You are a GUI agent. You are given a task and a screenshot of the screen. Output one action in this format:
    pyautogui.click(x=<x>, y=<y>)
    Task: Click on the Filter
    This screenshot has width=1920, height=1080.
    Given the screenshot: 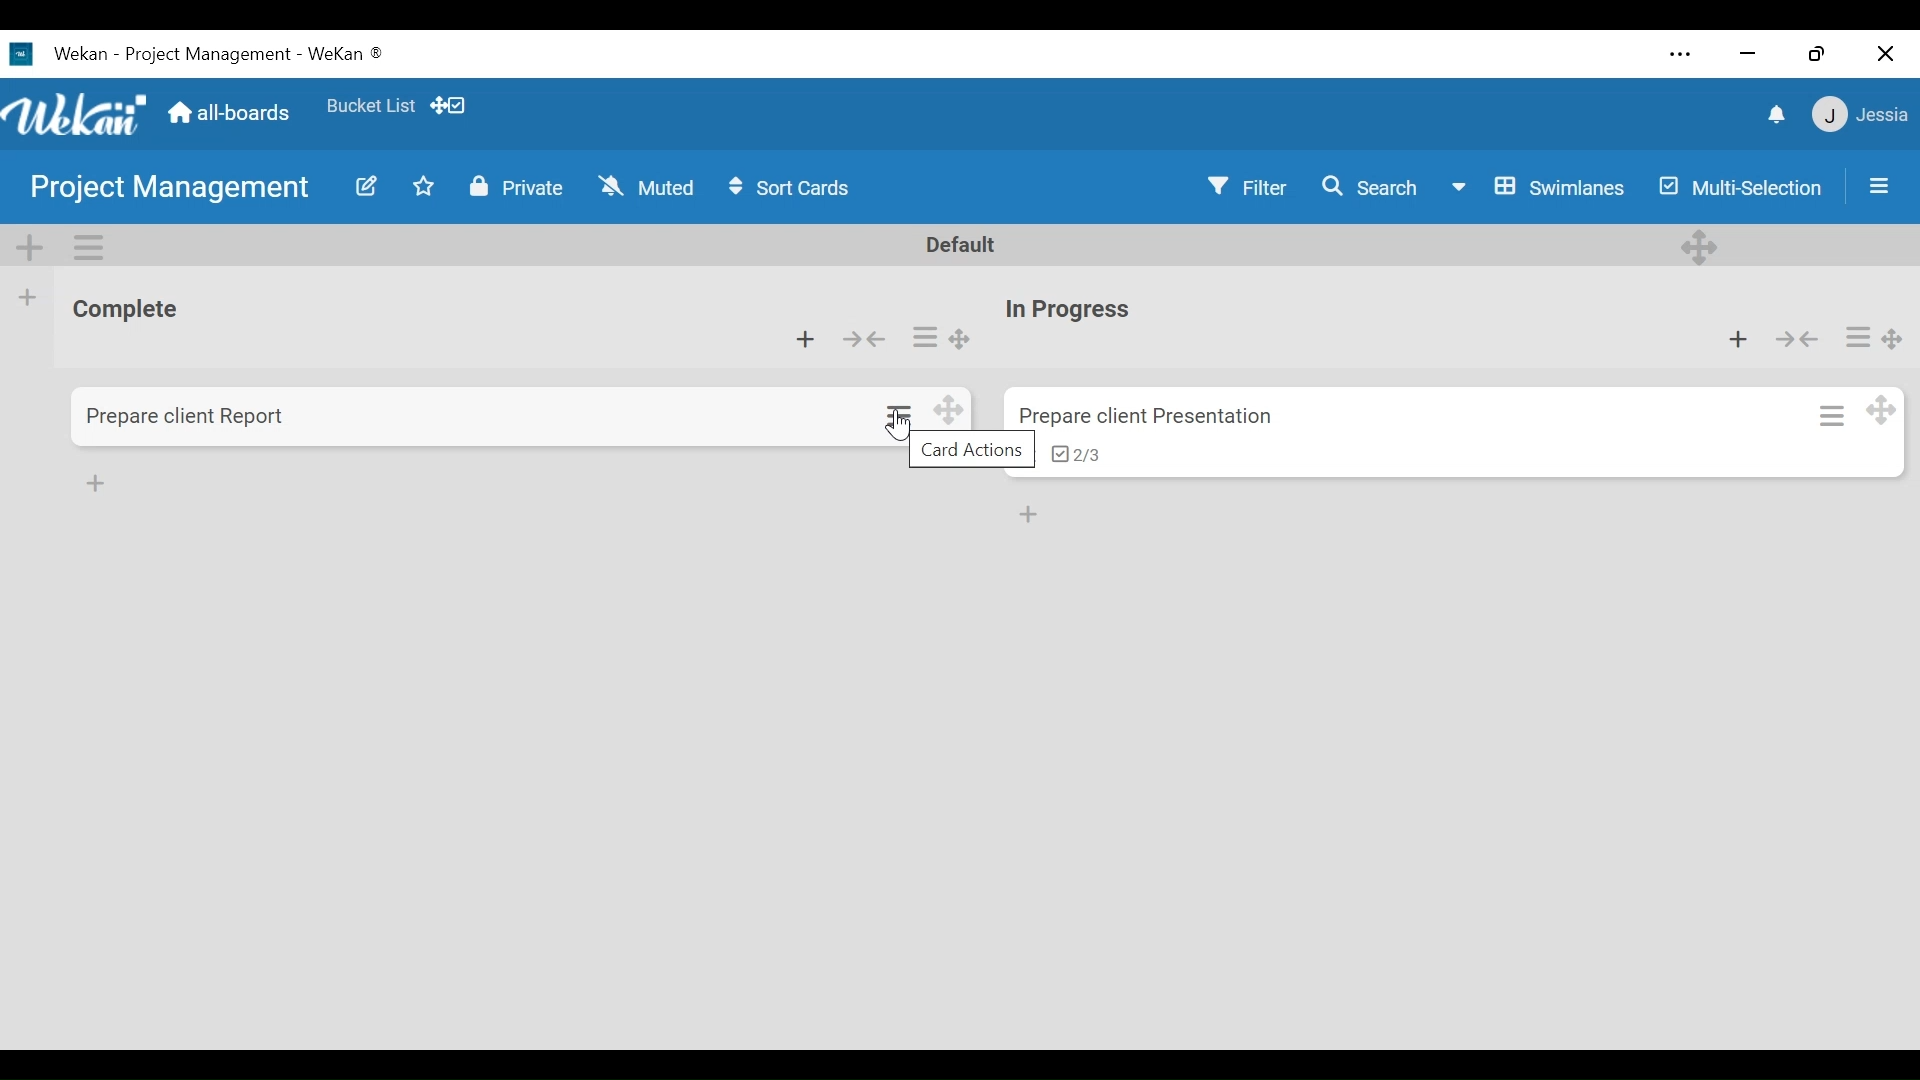 What is the action you would take?
    pyautogui.click(x=1250, y=185)
    